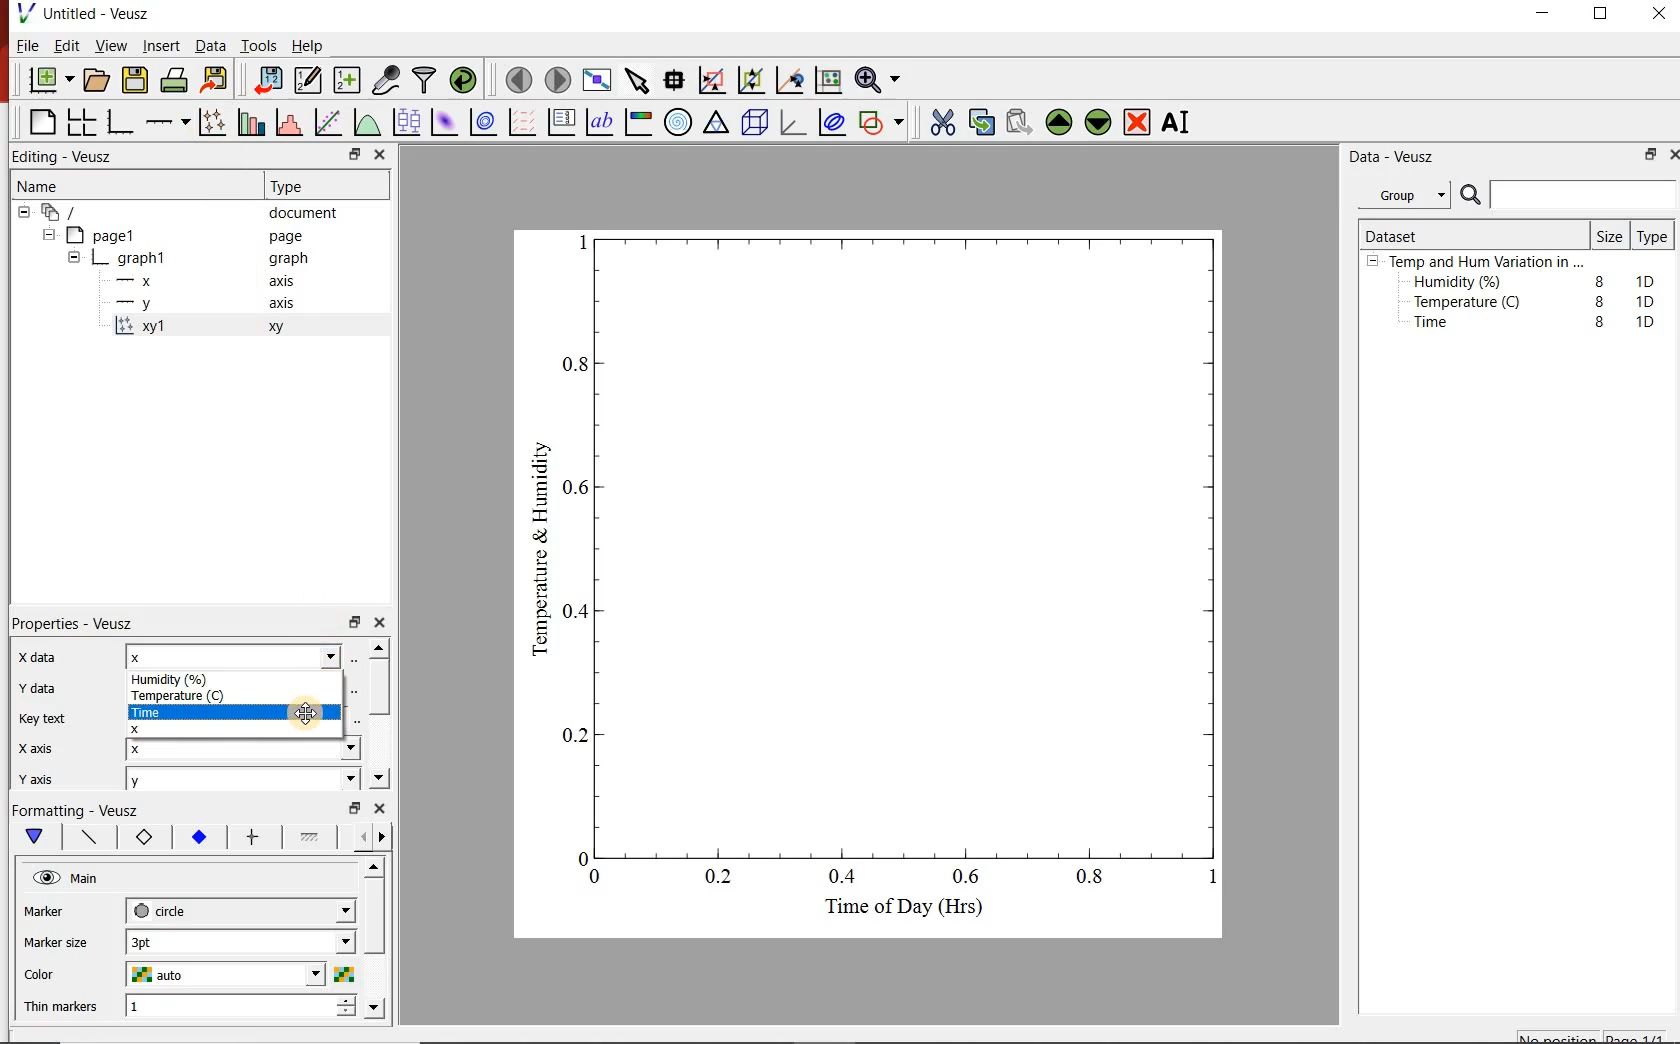 This screenshot has width=1680, height=1044. What do you see at coordinates (353, 623) in the screenshot?
I see `restore down` at bounding box center [353, 623].